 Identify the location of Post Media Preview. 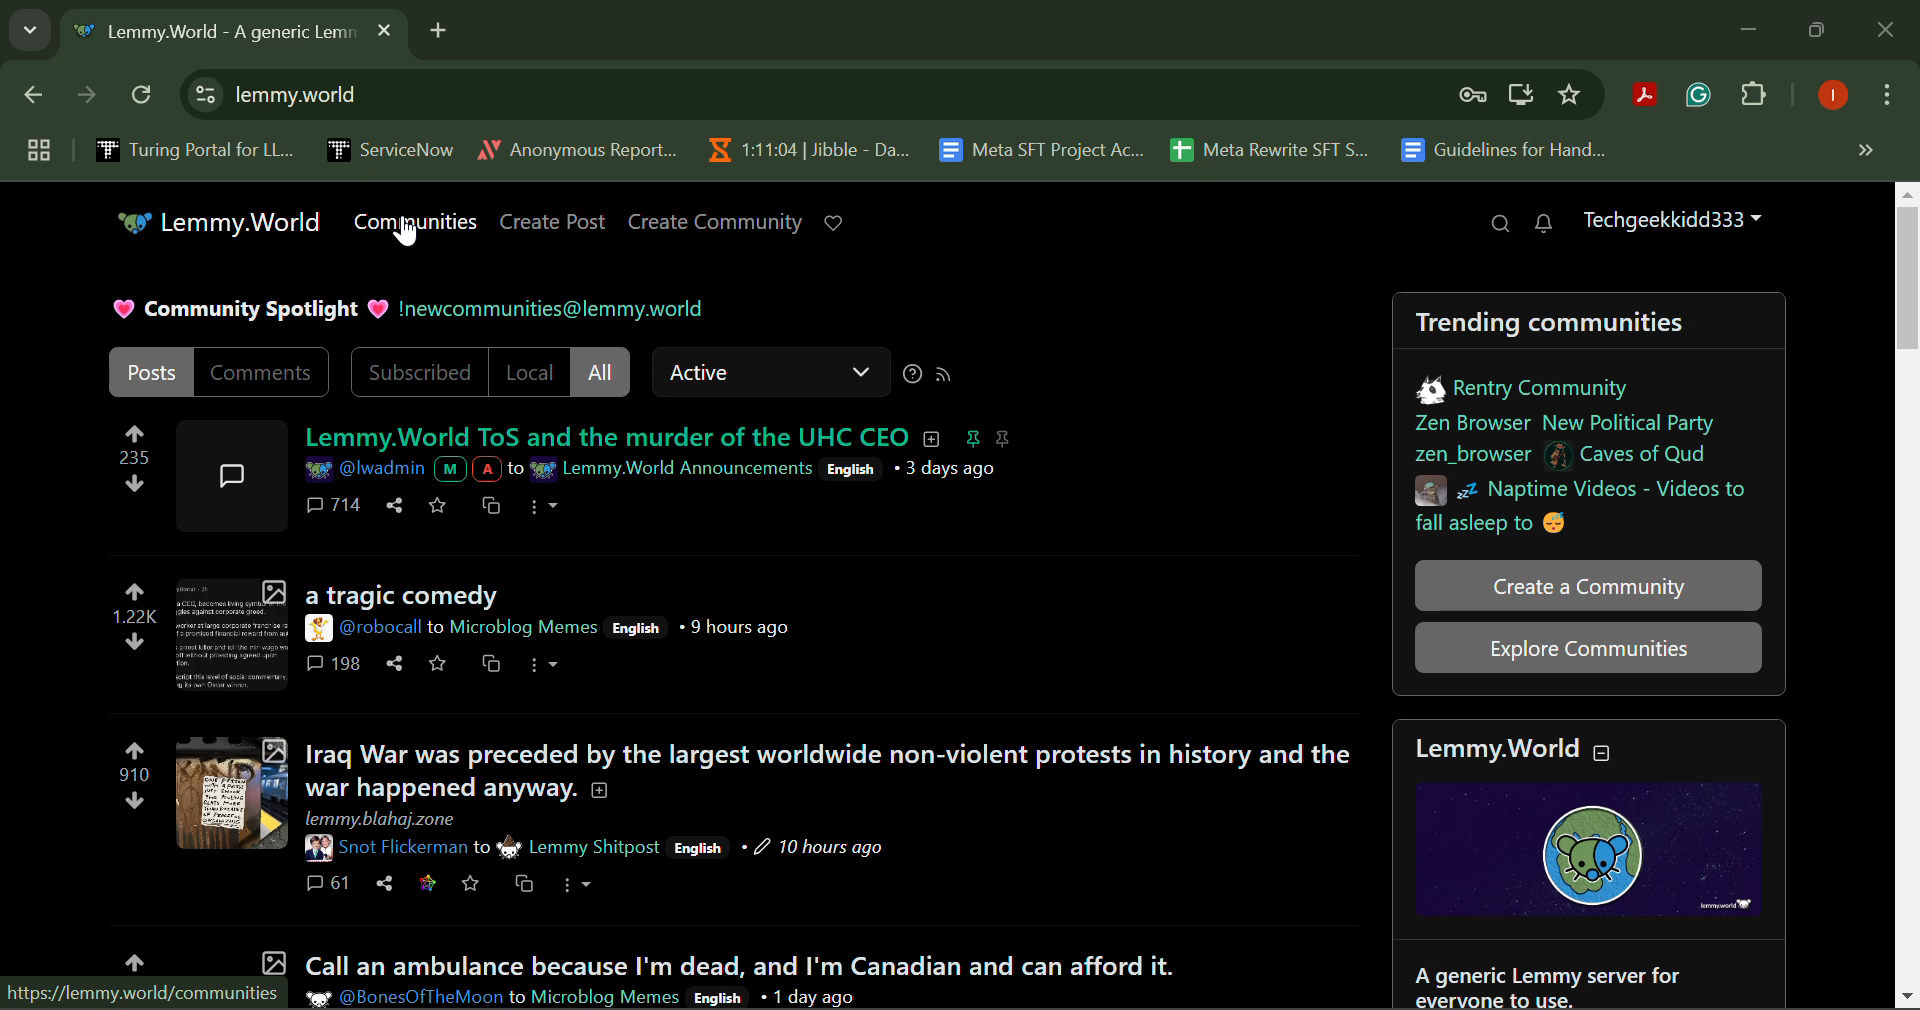
(229, 636).